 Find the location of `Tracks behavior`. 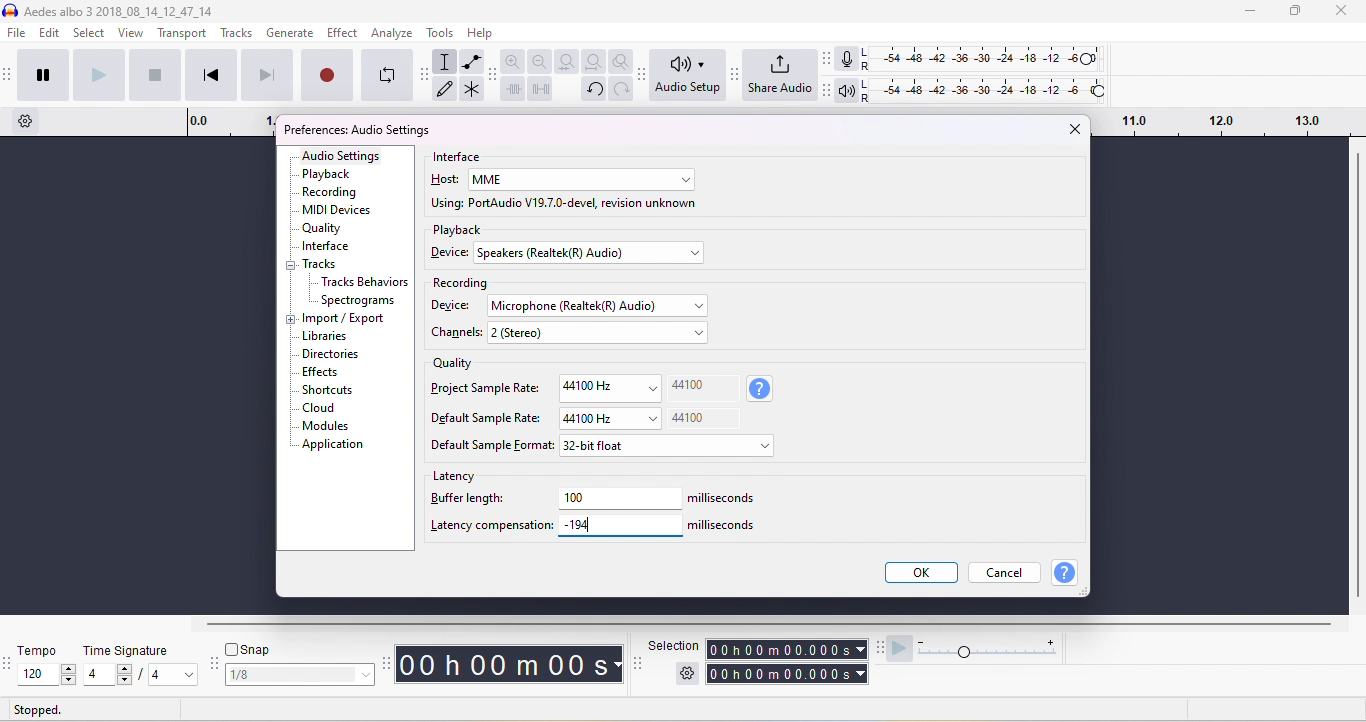

Tracks behavior is located at coordinates (365, 283).